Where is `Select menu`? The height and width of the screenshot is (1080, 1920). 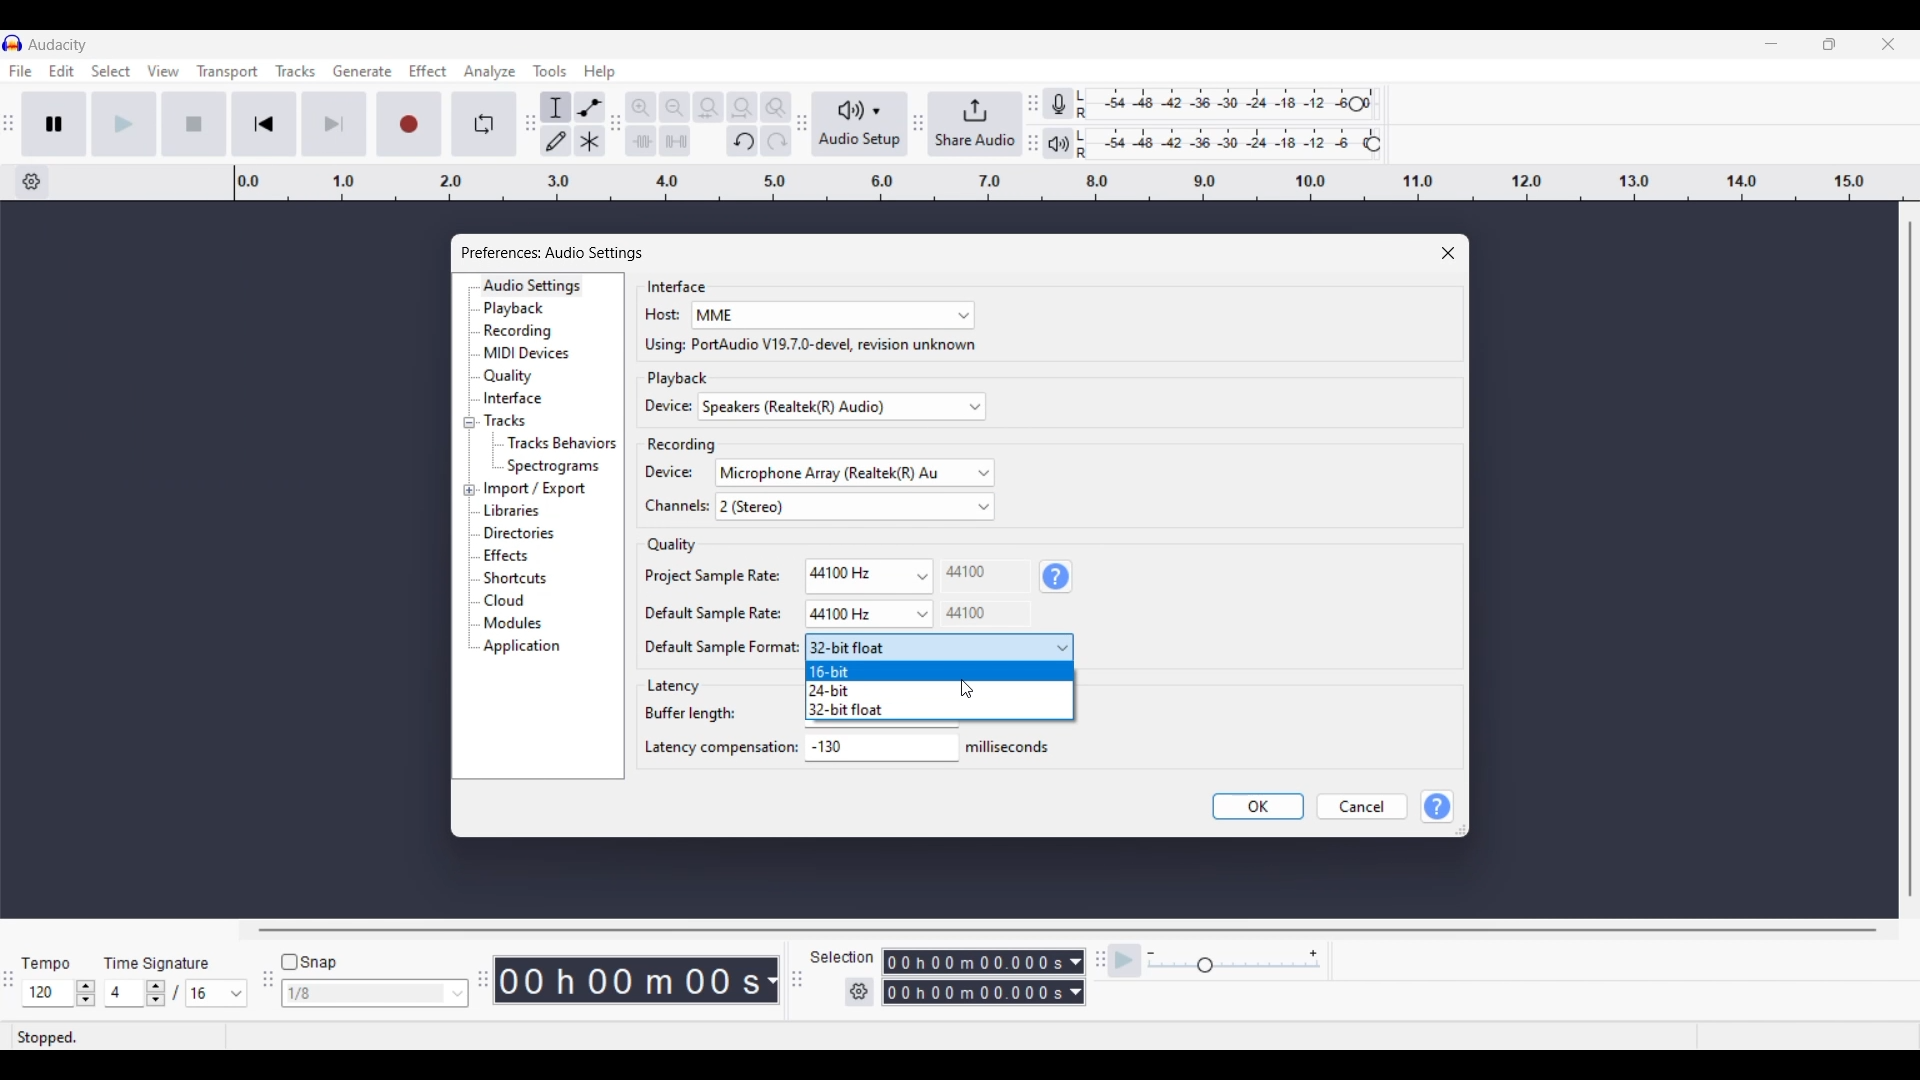 Select menu is located at coordinates (111, 72).